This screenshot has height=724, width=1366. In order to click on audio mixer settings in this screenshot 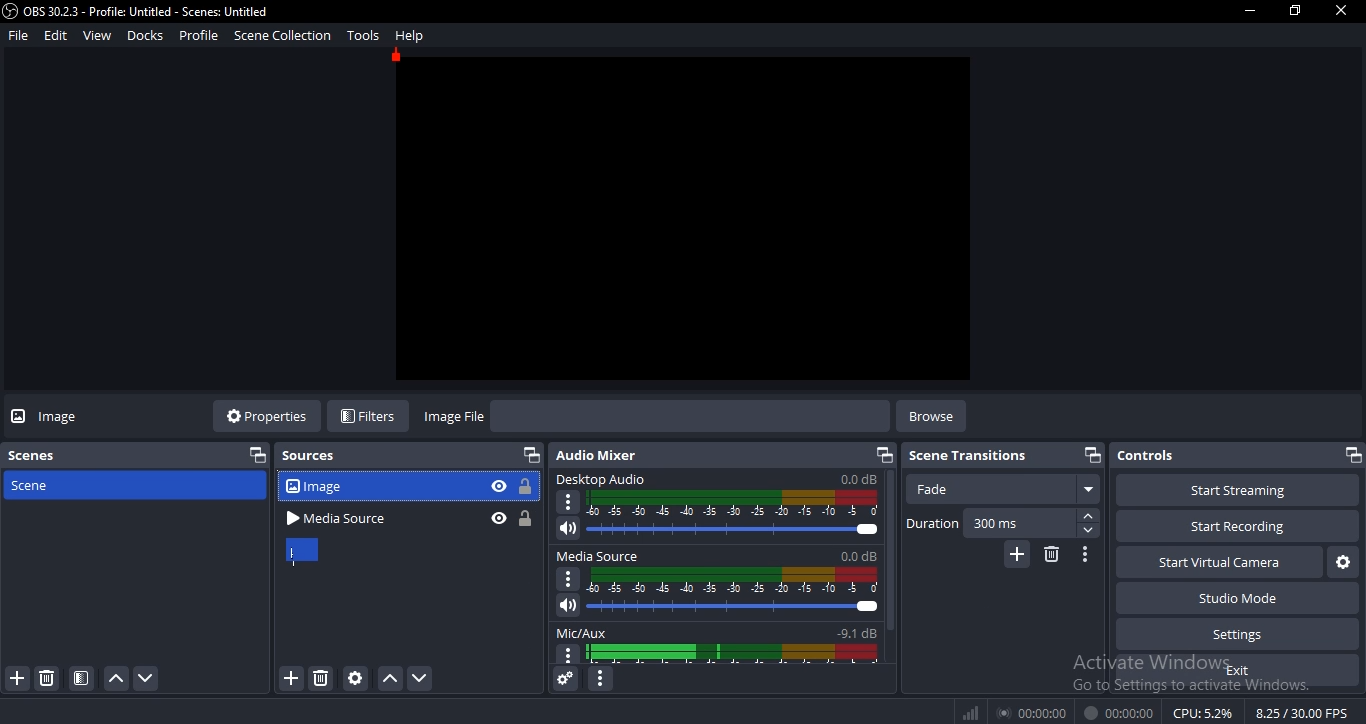, I will do `click(565, 679)`.